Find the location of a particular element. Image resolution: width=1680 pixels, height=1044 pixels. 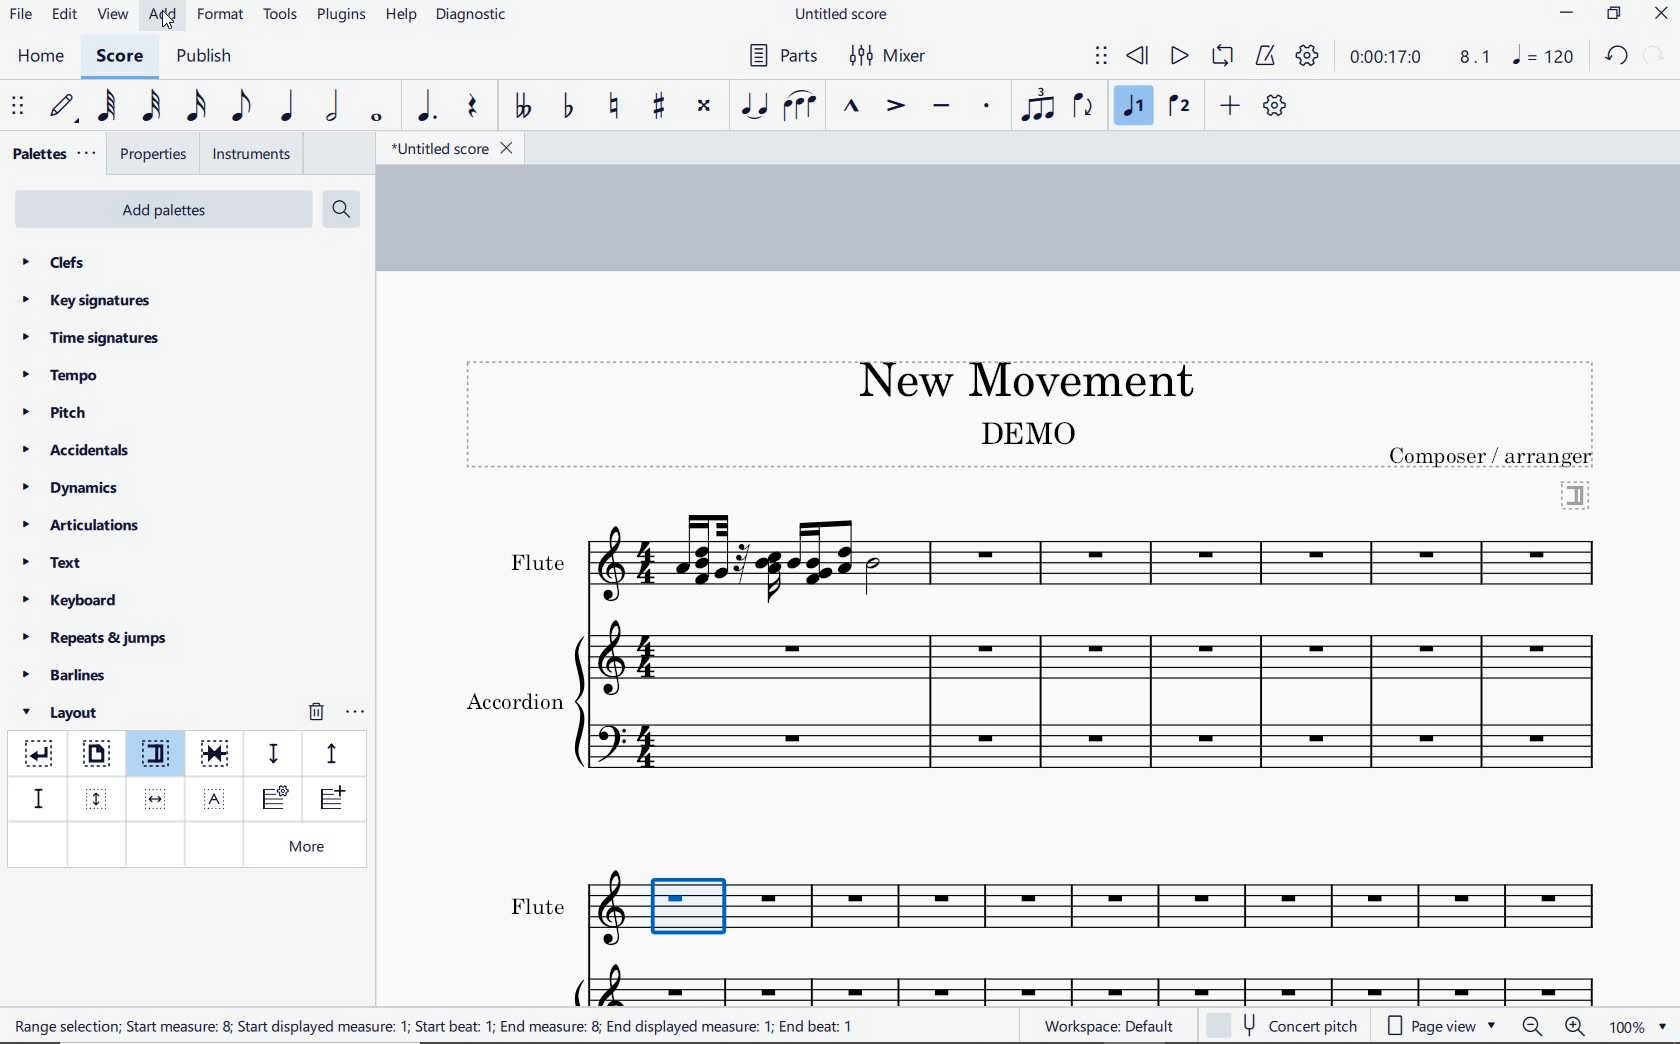

keep measure on the same system is located at coordinates (217, 754).